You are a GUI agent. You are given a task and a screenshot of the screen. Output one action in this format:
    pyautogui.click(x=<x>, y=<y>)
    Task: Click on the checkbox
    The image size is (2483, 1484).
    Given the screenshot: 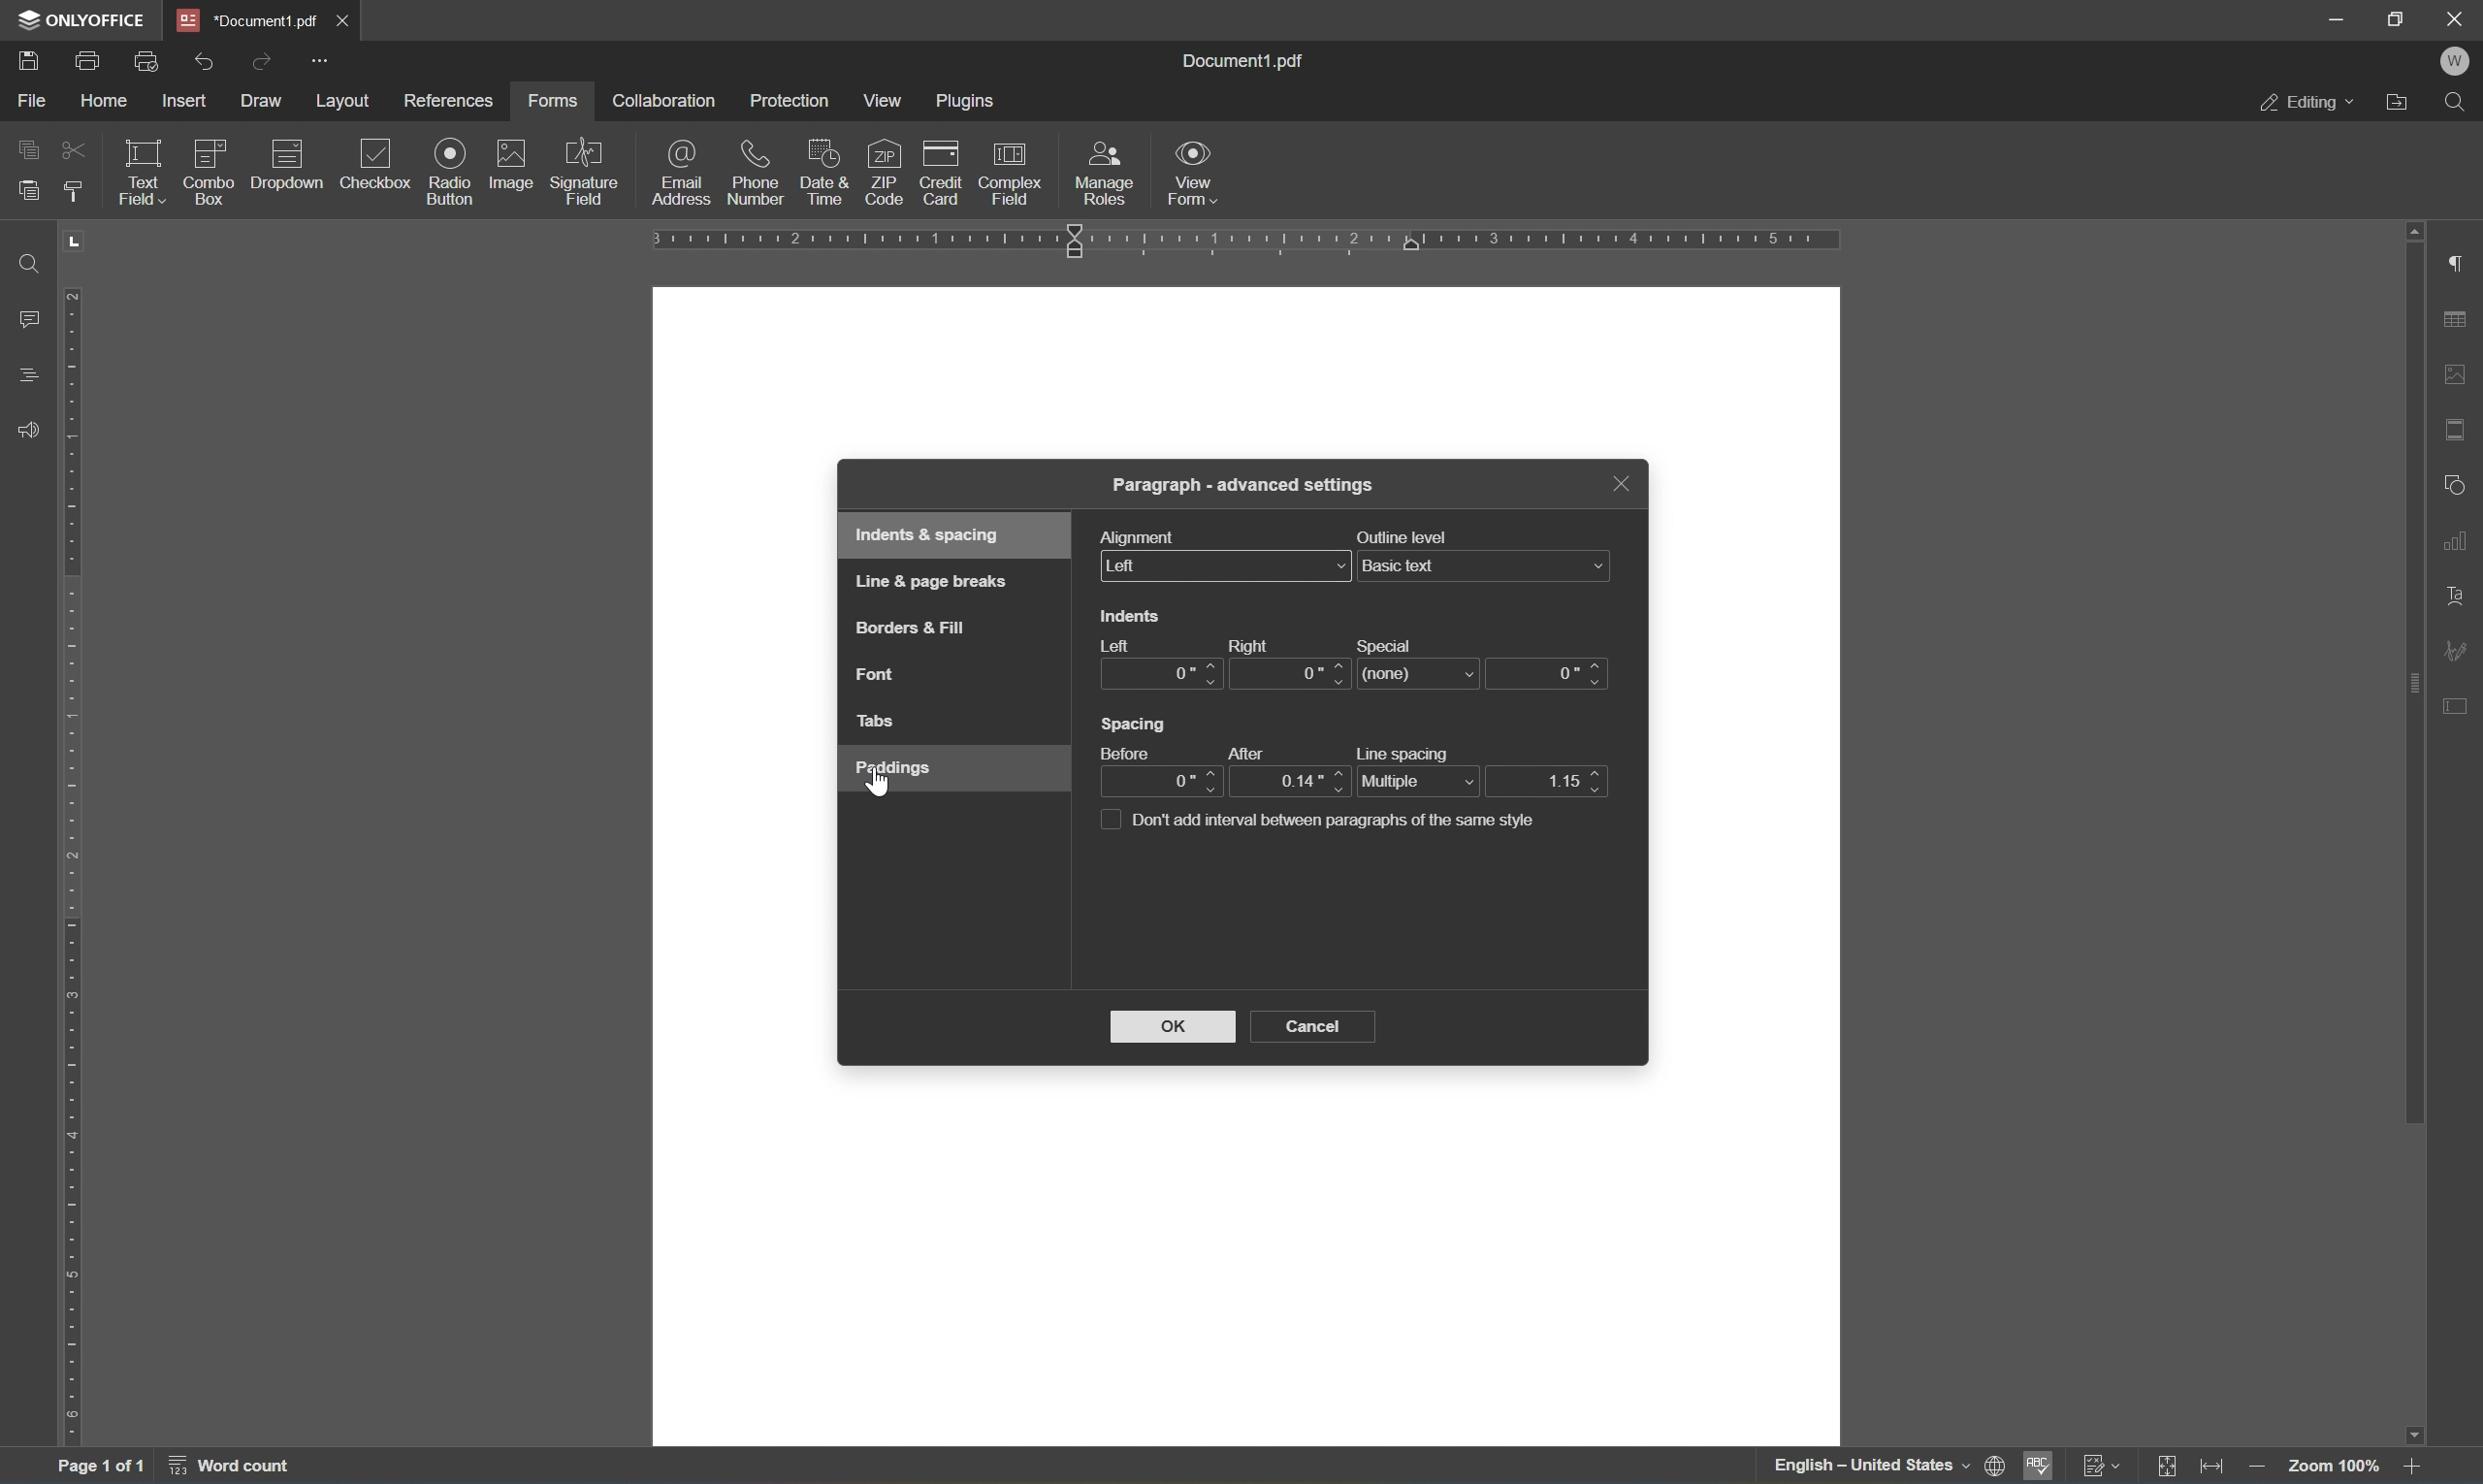 What is the action you would take?
    pyautogui.click(x=379, y=164)
    